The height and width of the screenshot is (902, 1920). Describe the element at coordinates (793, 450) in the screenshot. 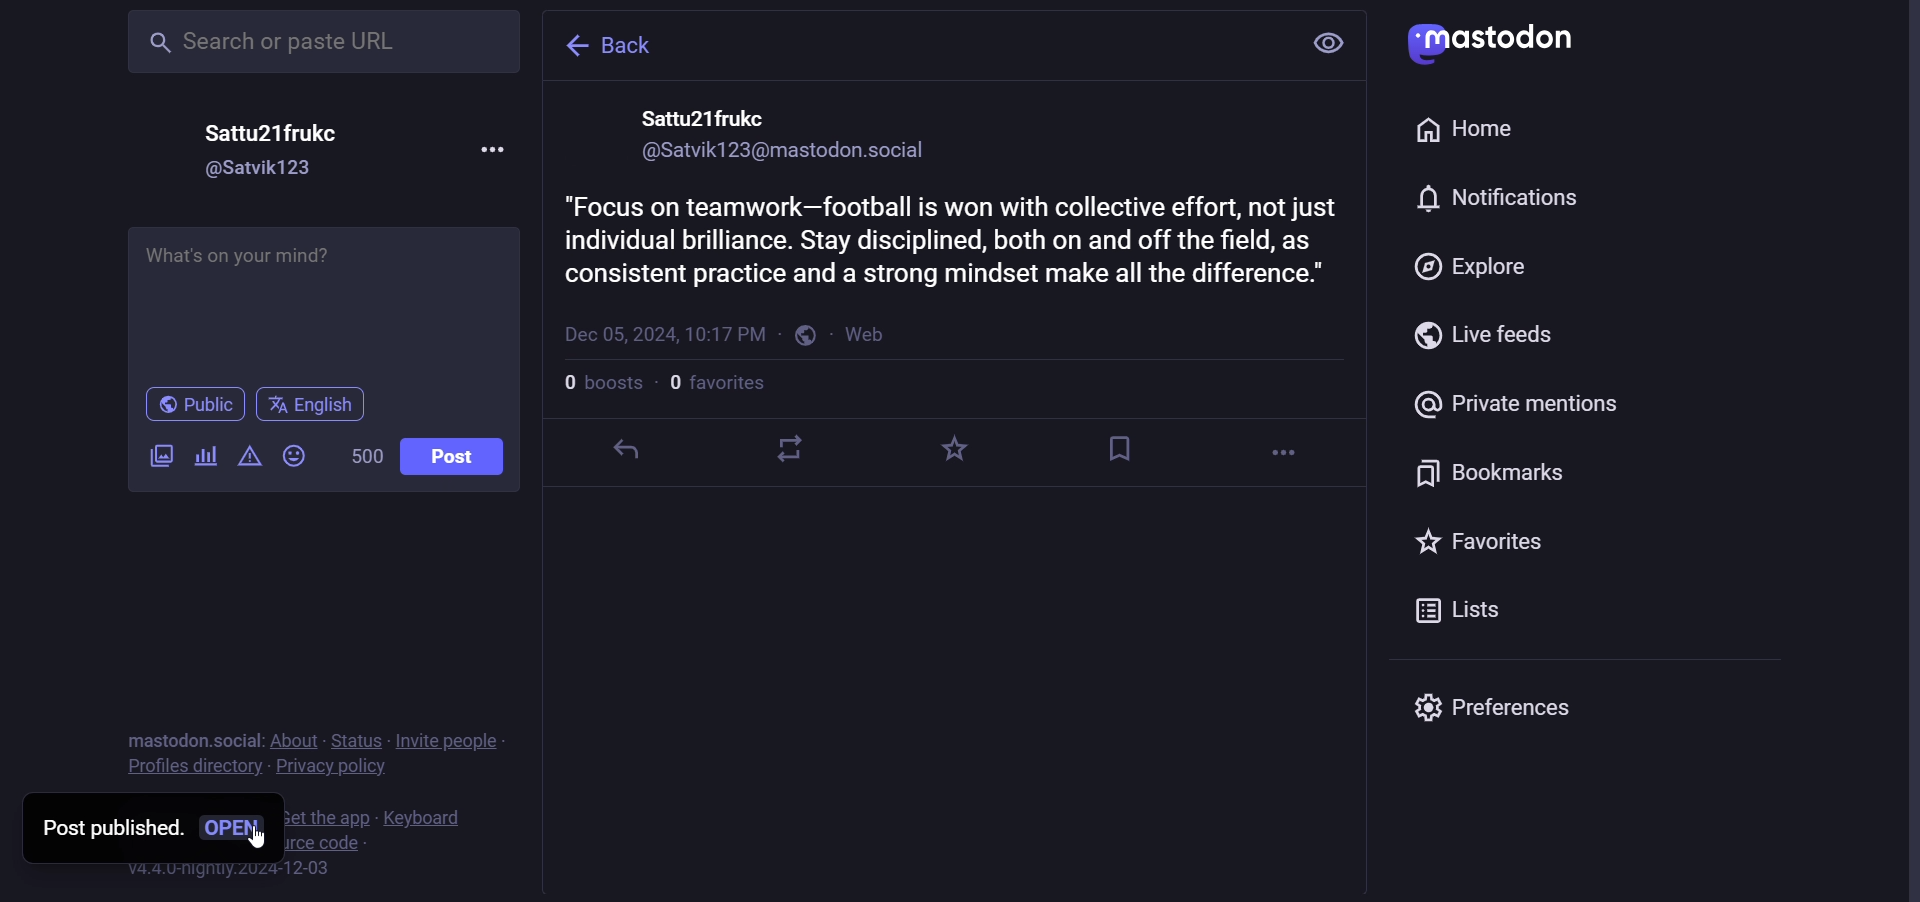

I see `boost` at that location.